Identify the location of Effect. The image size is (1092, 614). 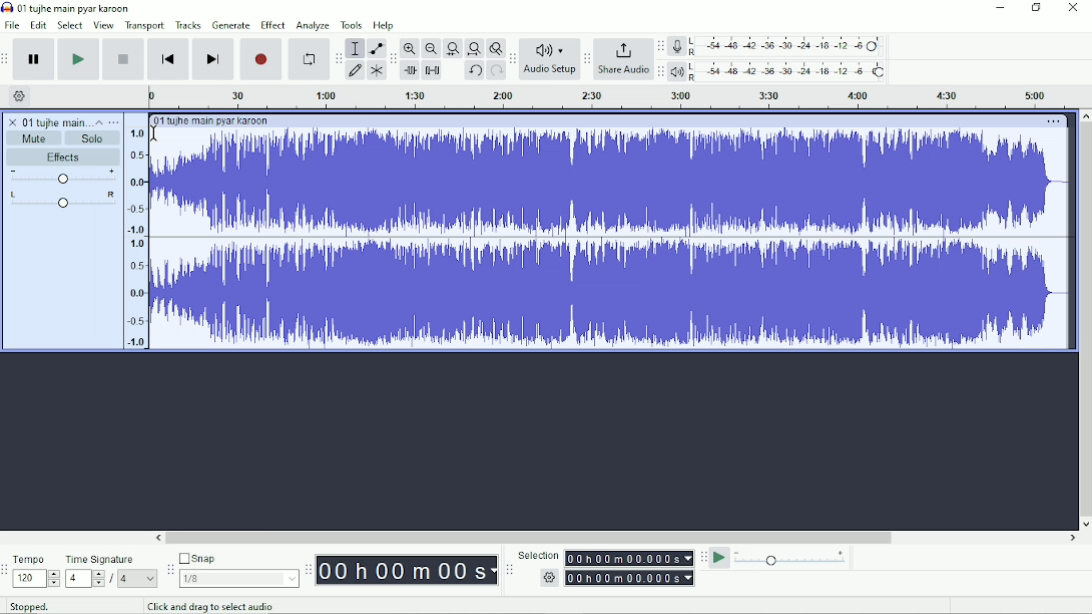
(273, 25).